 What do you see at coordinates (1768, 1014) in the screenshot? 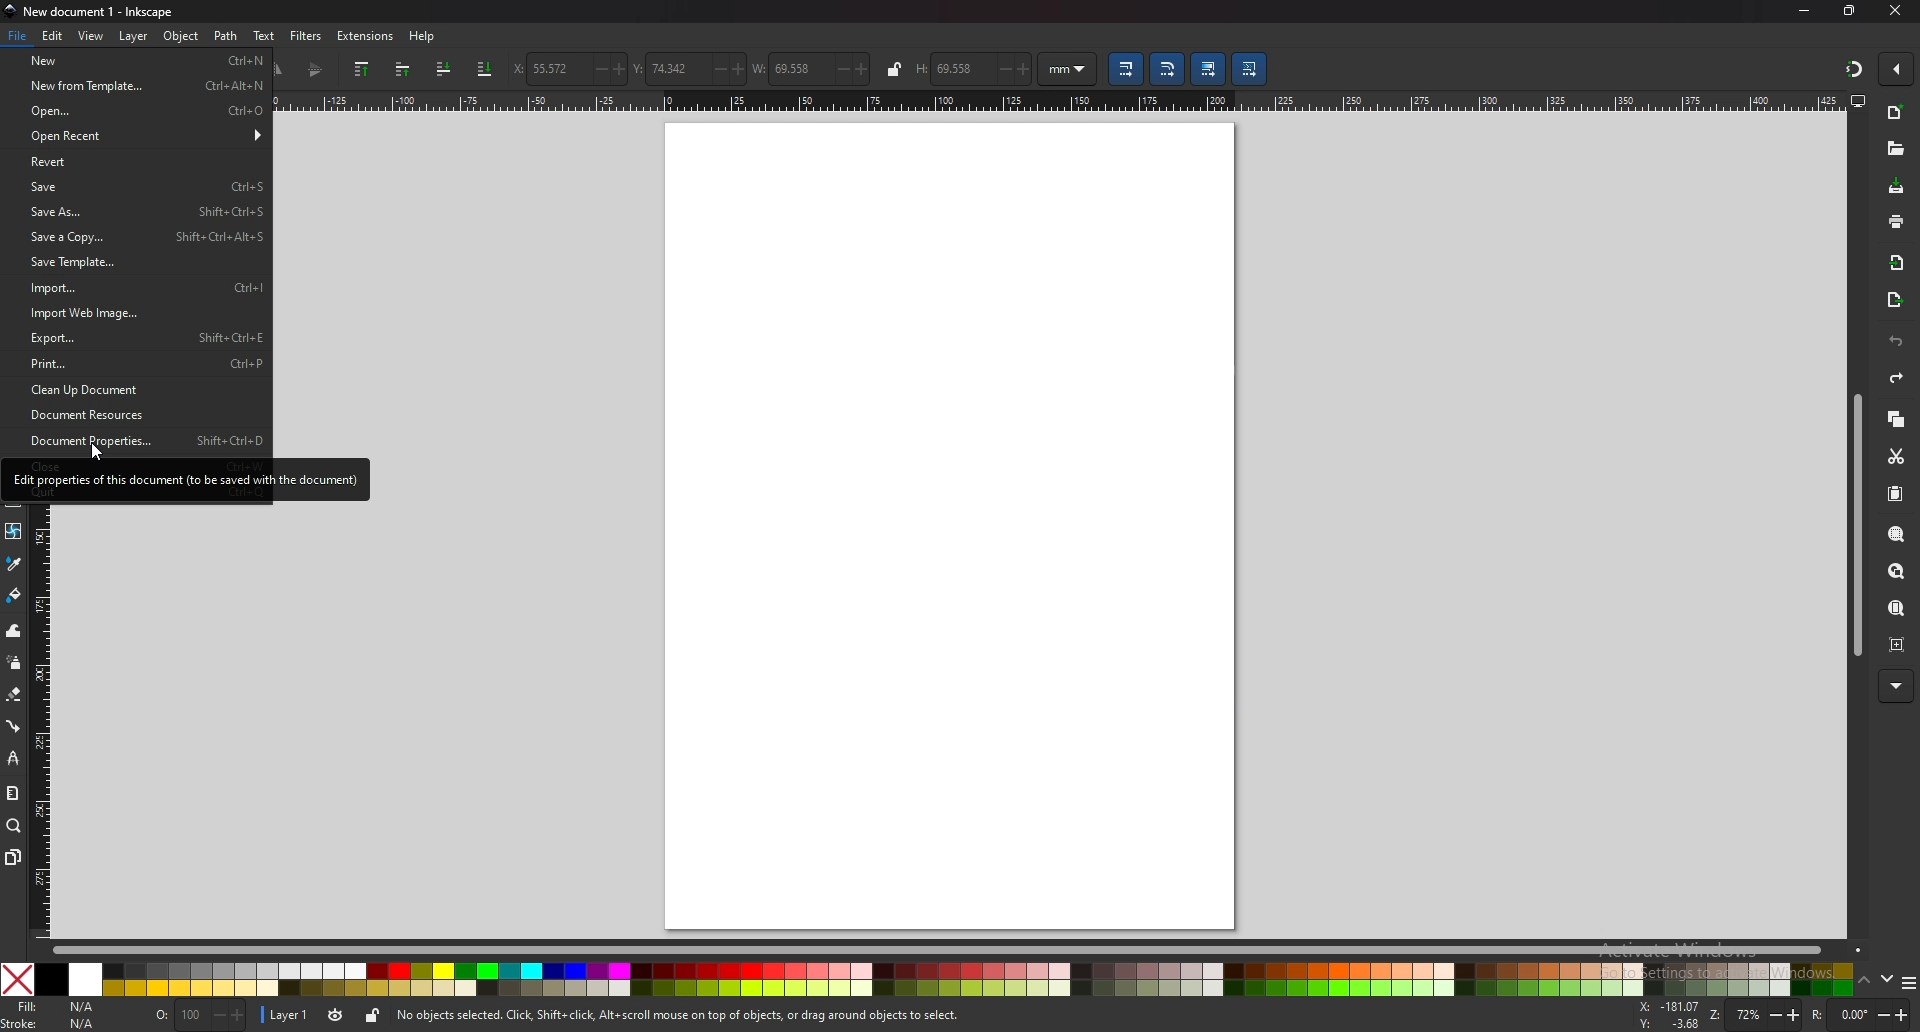
I see `-` at bounding box center [1768, 1014].